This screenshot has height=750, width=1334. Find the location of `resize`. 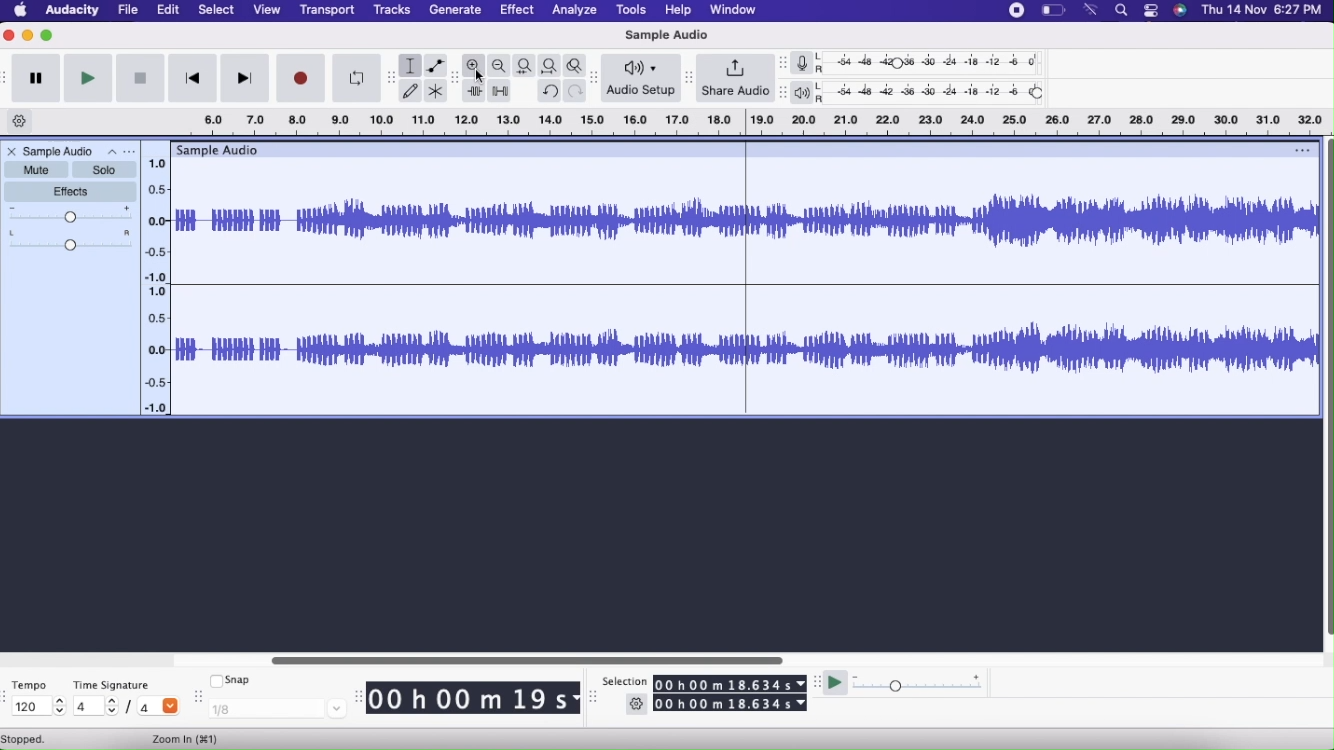

resize is located at coordinates (596, 78).